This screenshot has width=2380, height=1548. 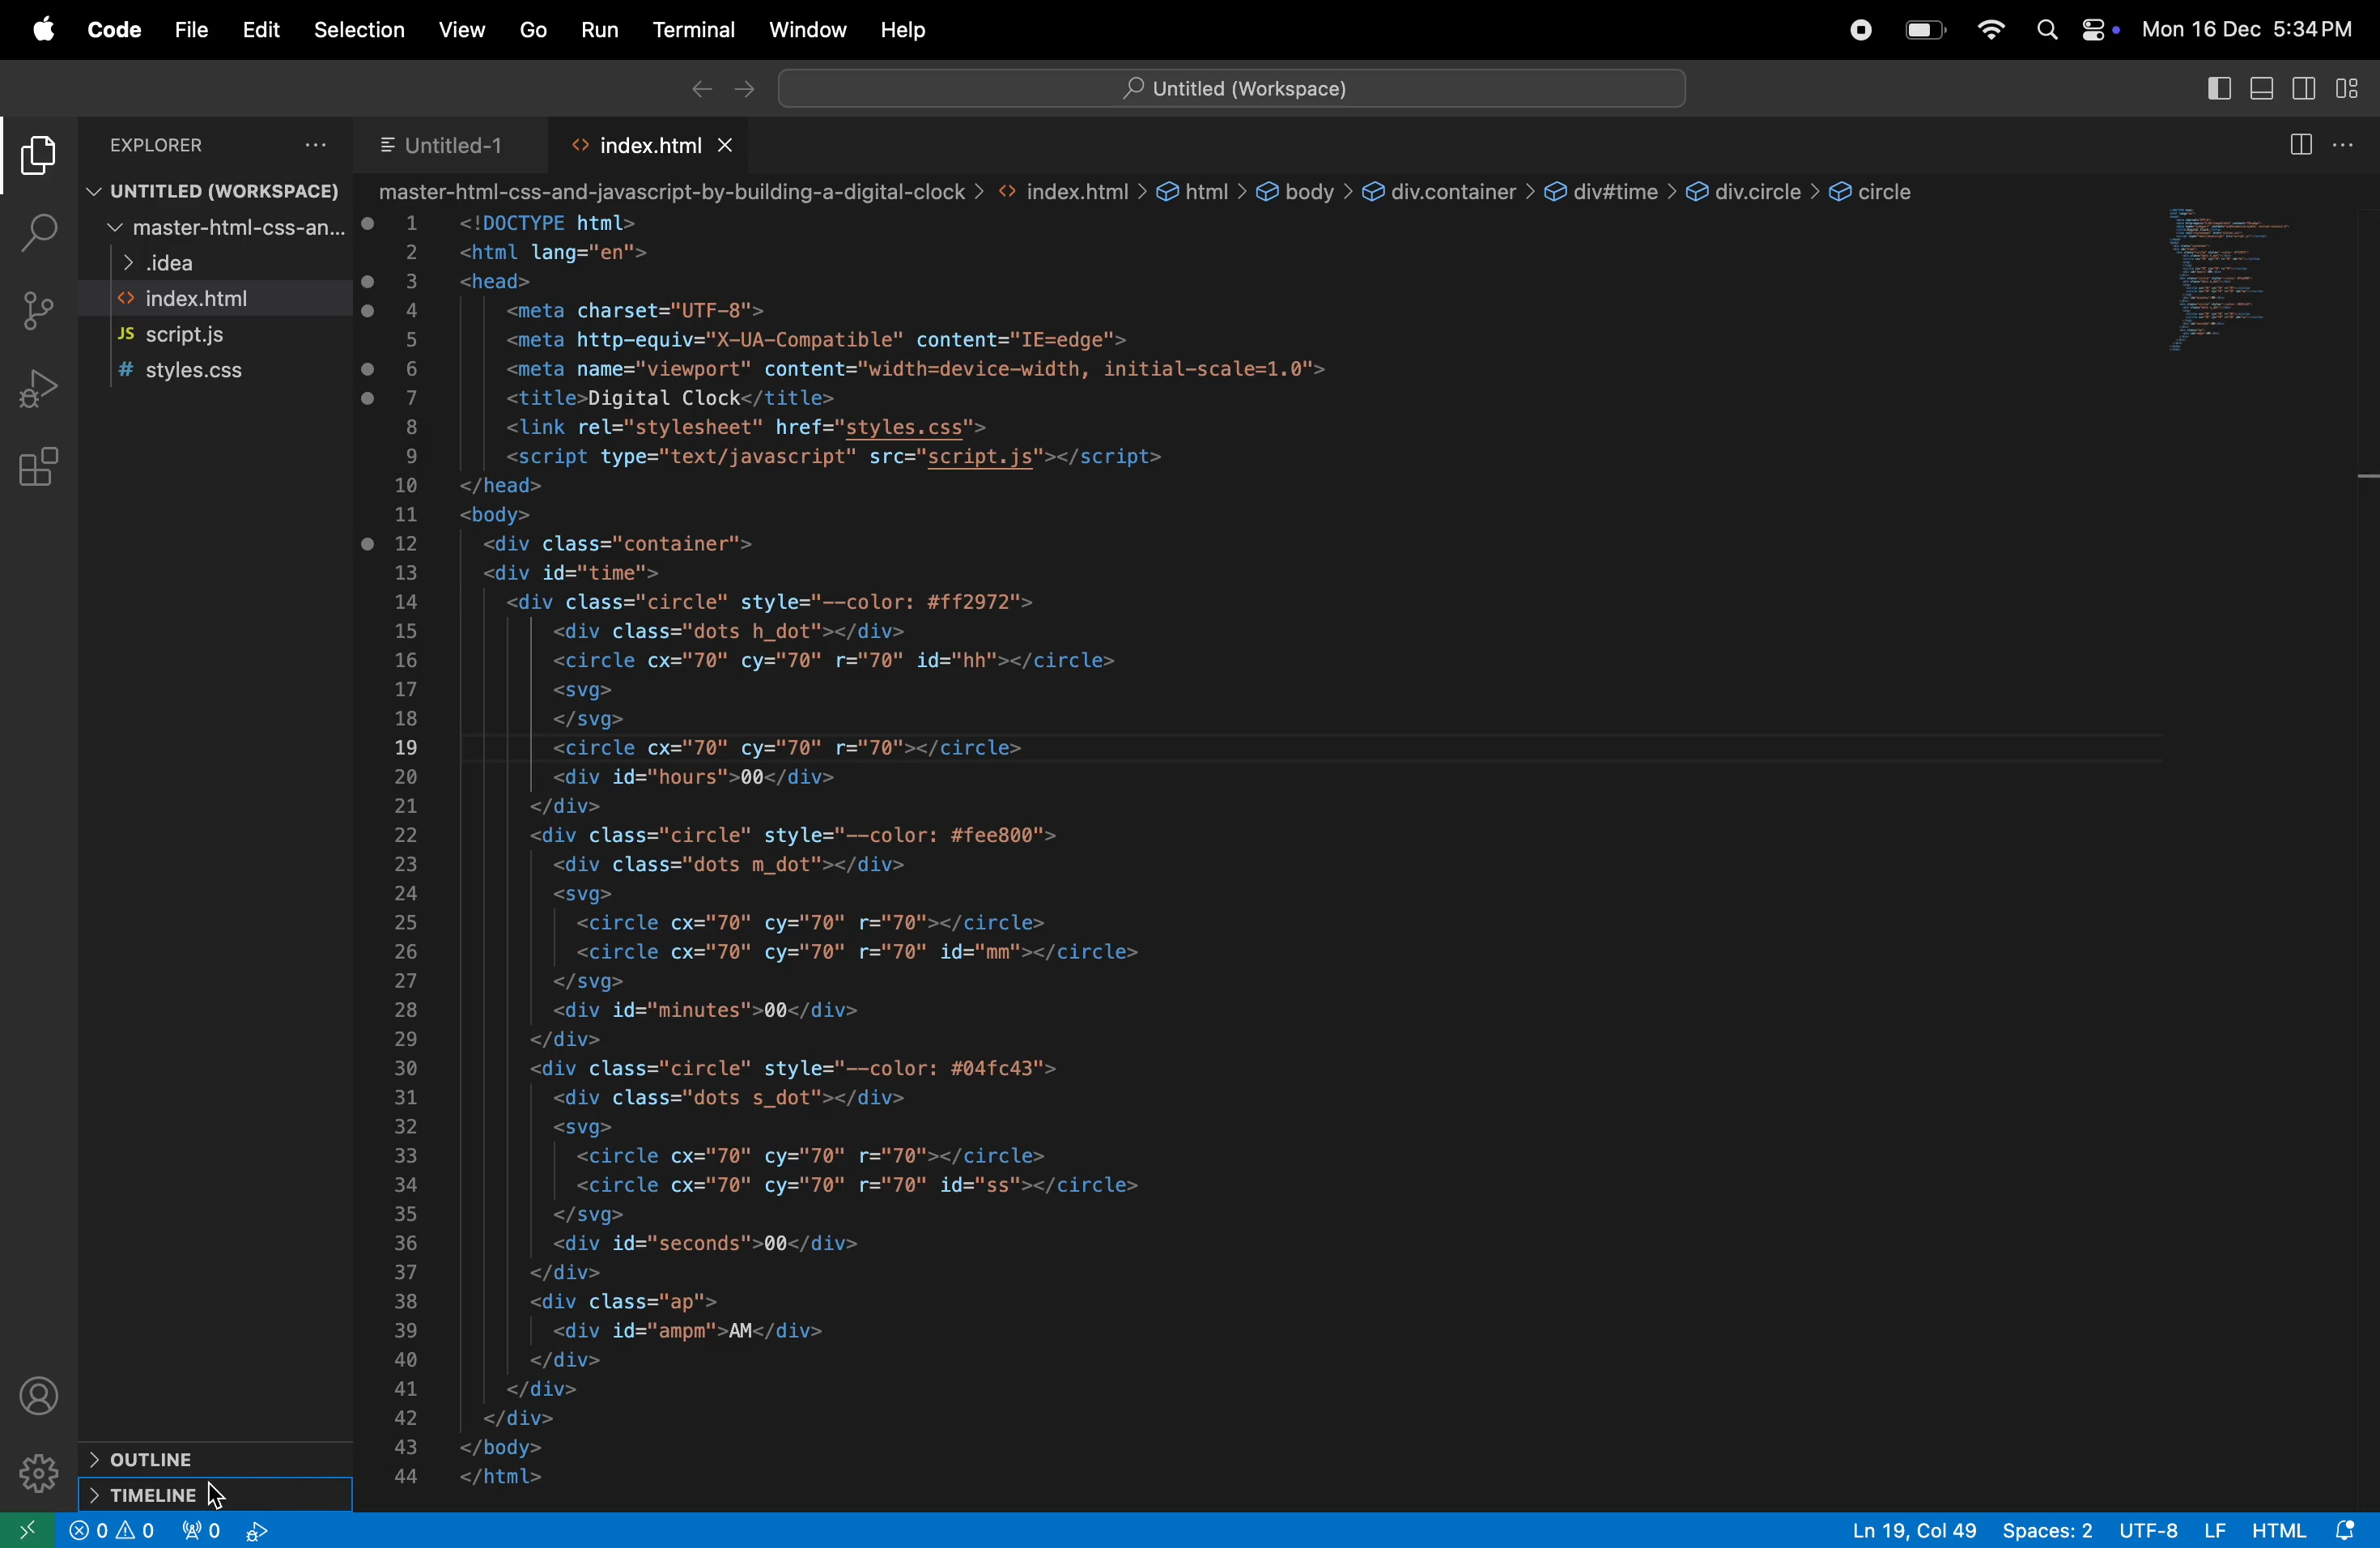 What do you see at coordinates (726, 866) in the screenshot?
I see `<div class="dots m dot"></div>` at bounding box center [726, 866].